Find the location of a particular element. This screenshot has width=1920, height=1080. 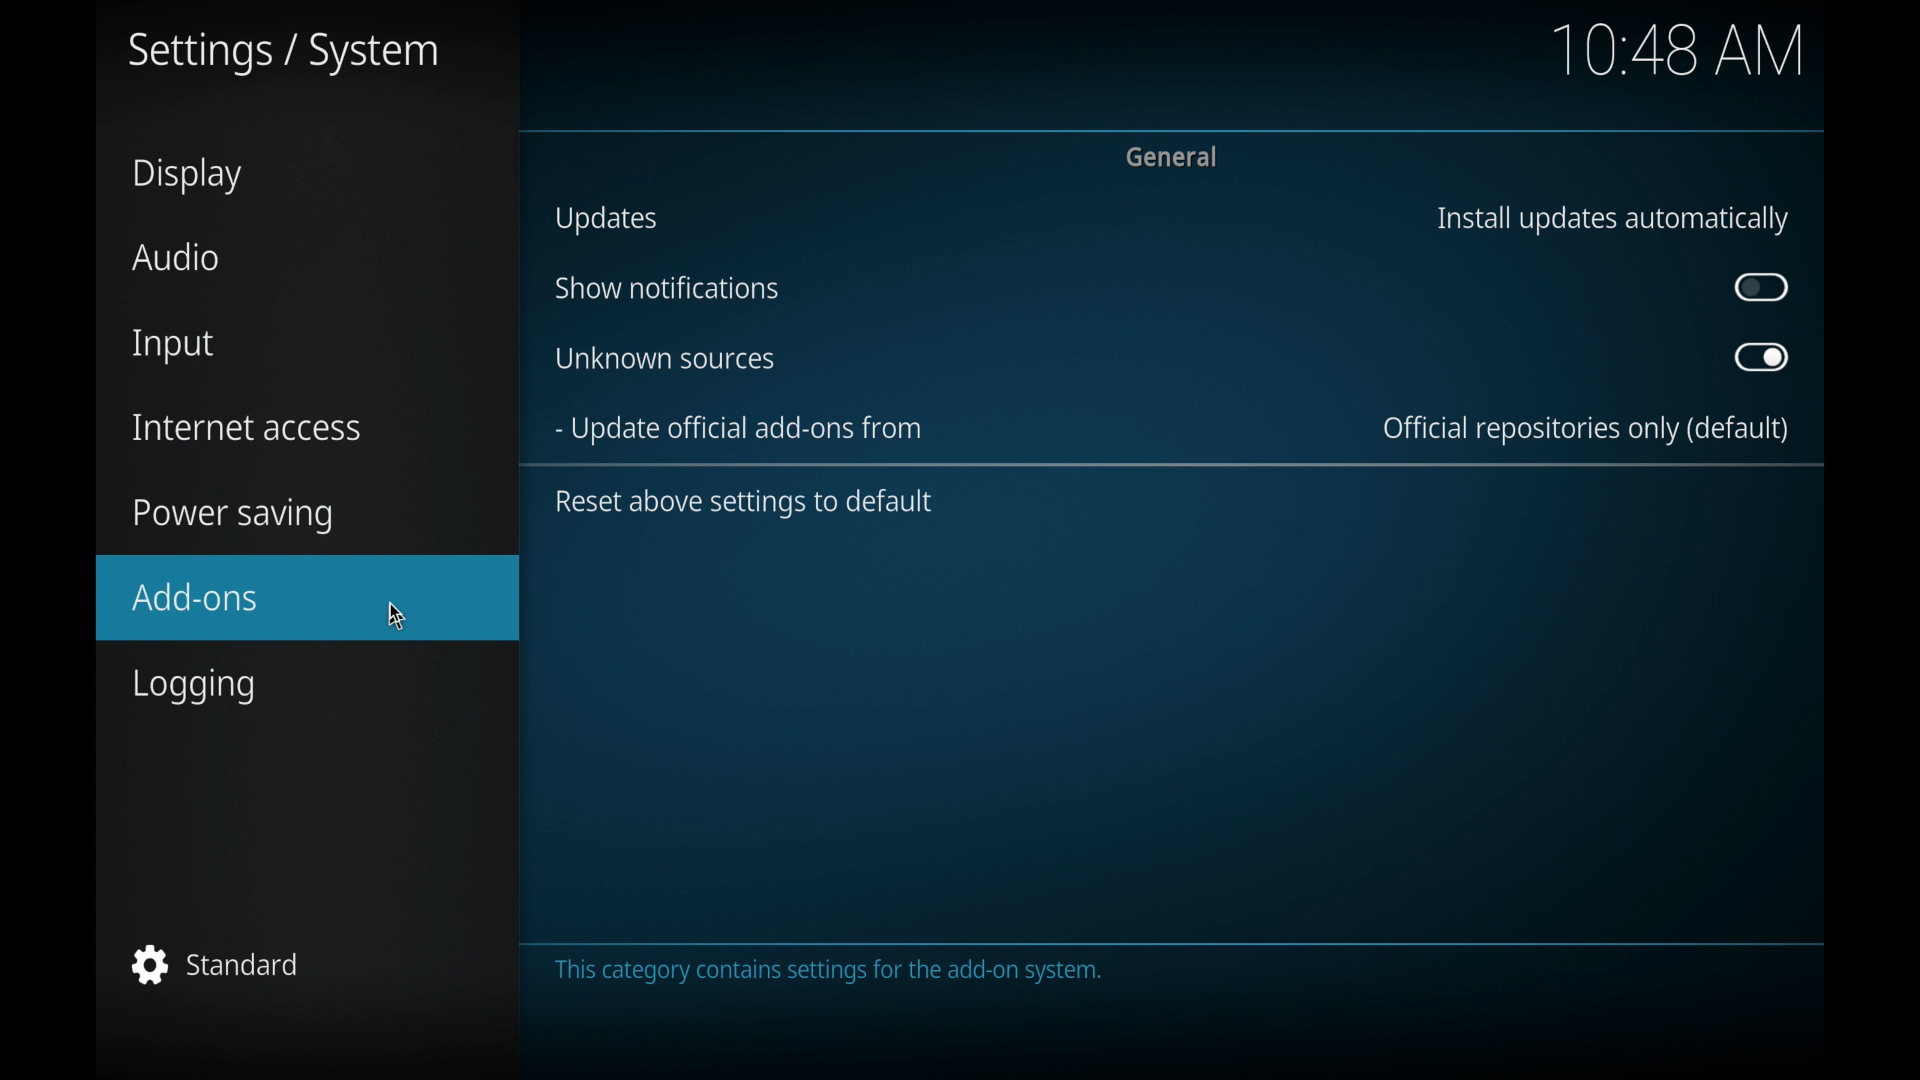

power saving is located at coordinates (234, 516).